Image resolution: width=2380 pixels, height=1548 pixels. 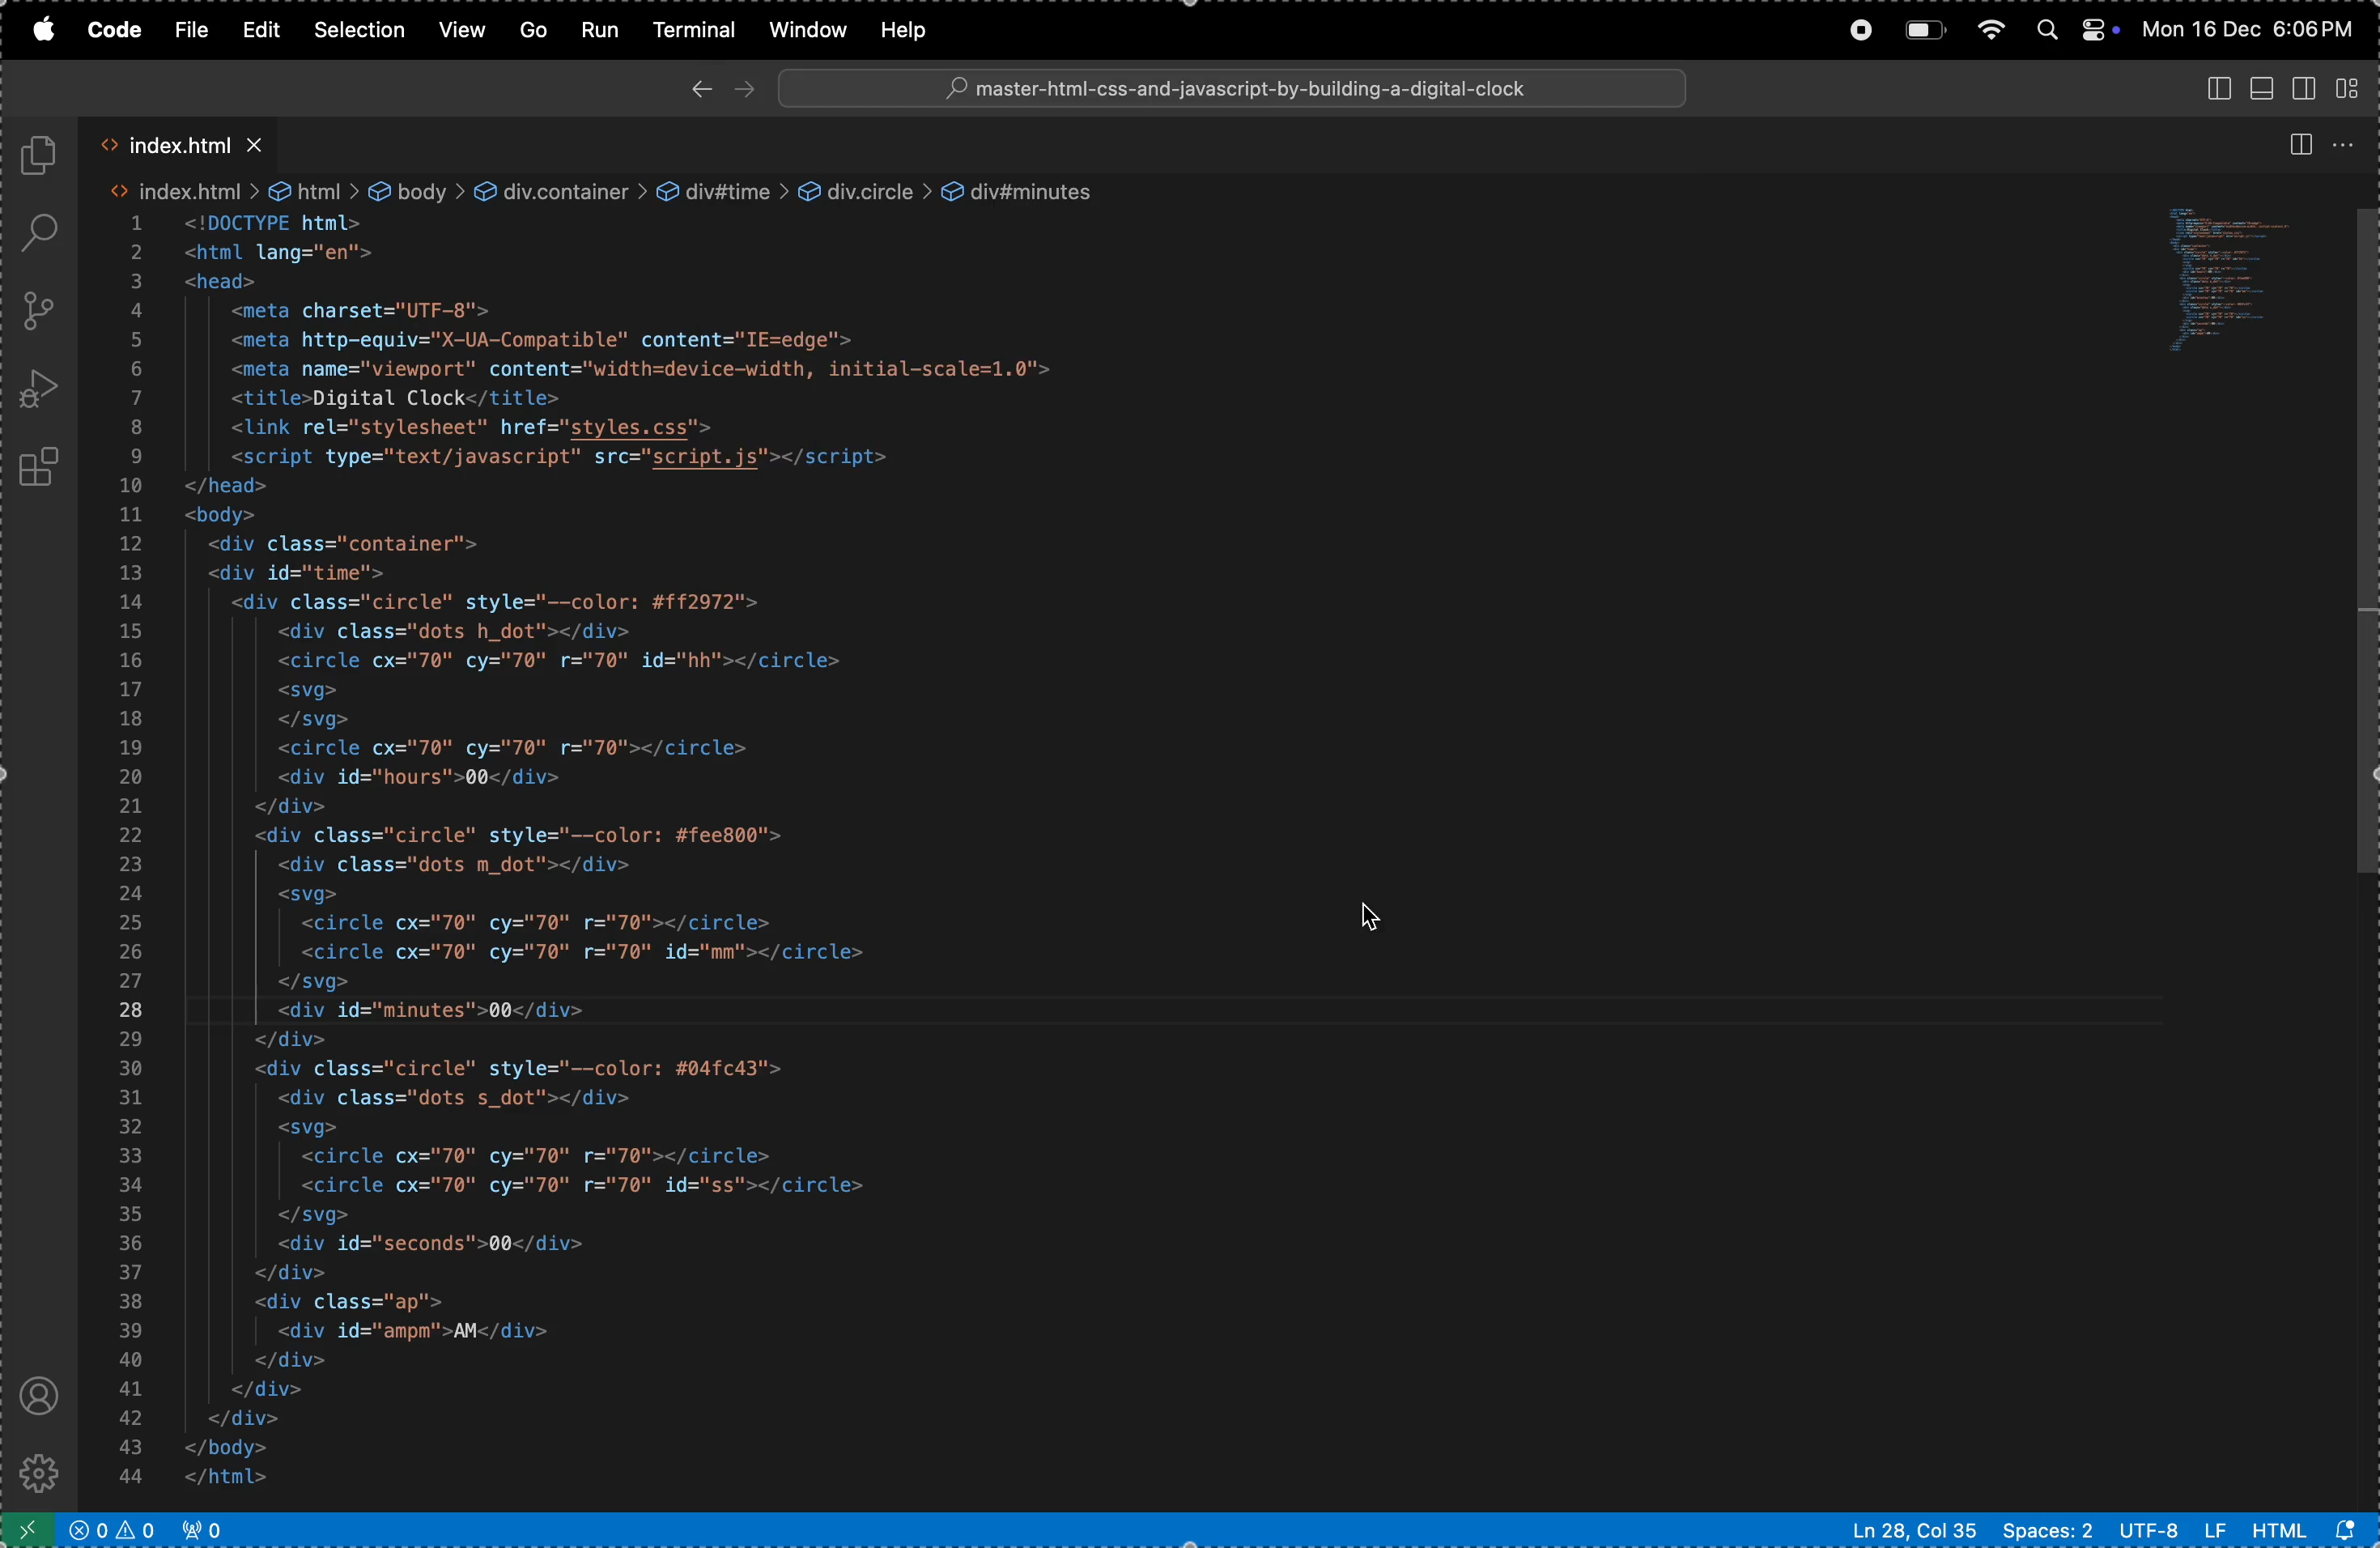 What do you see at coordinates (694, 31) in the screenshot?
I see `terminal` at bounding box center [694, 31].